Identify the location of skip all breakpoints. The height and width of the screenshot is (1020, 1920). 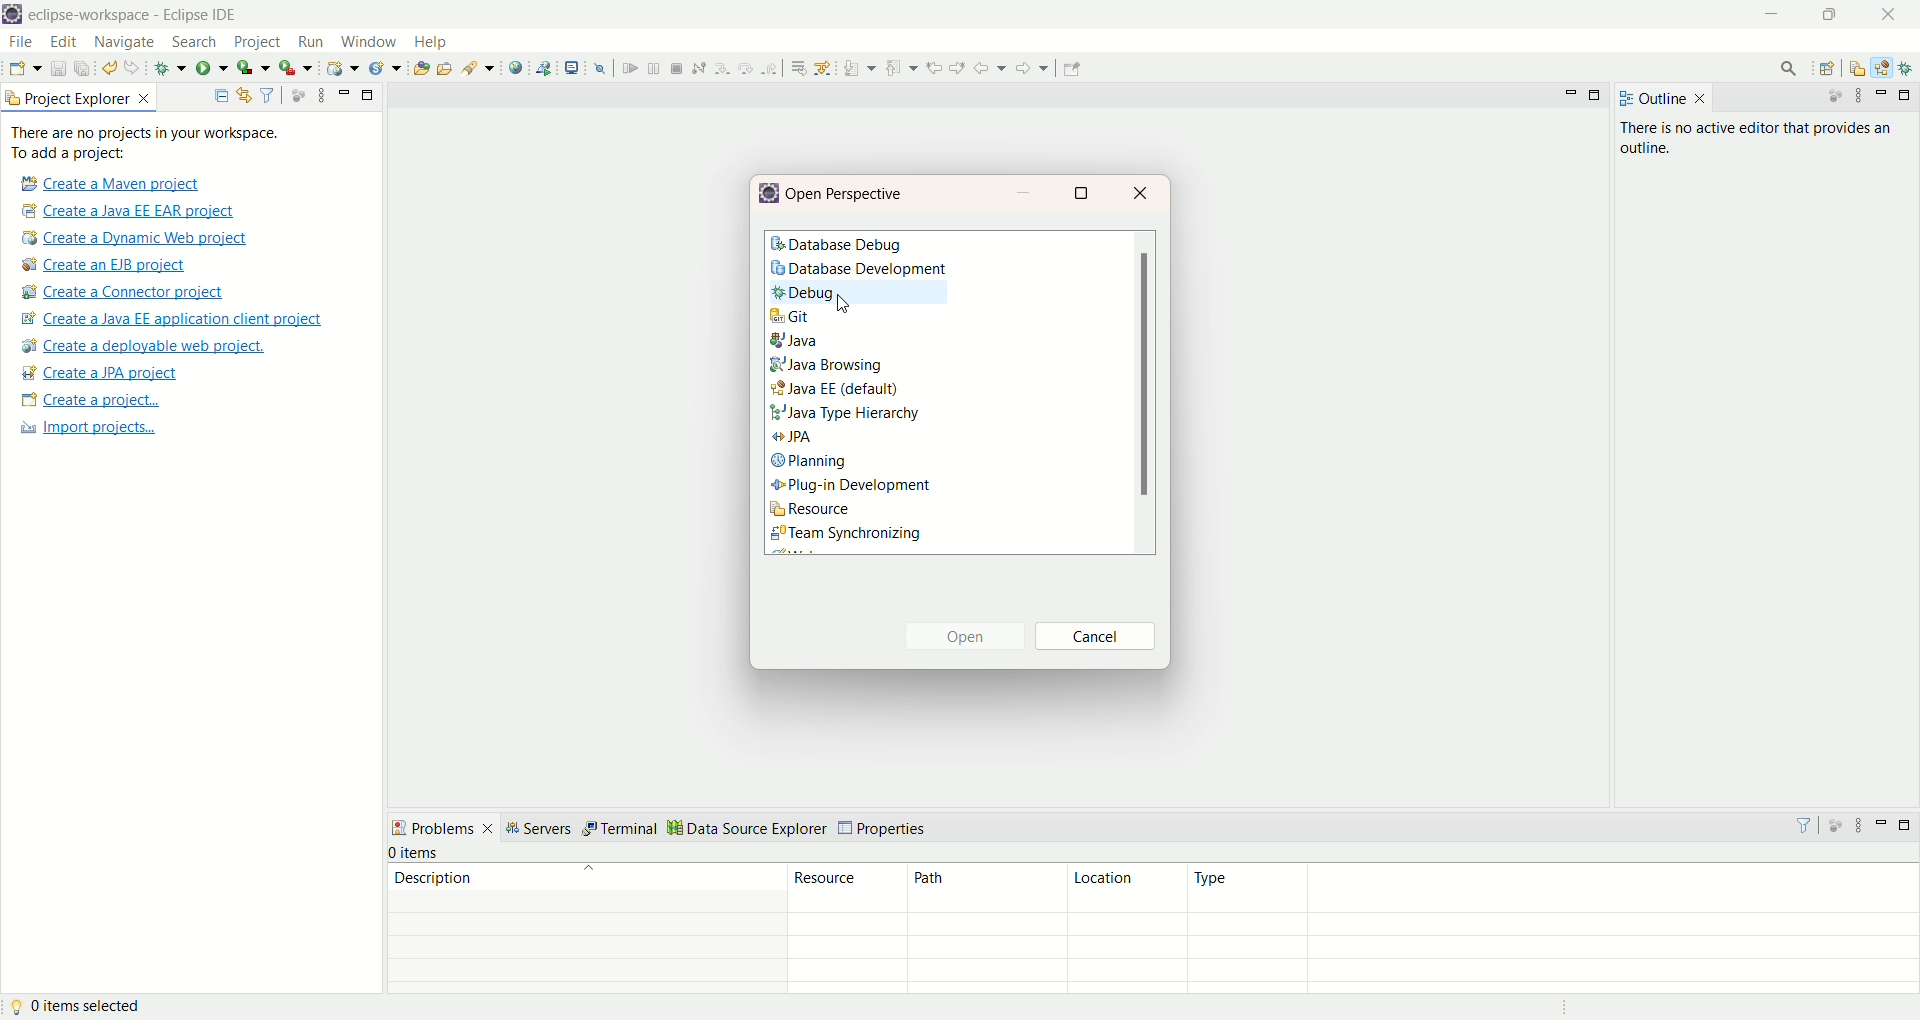
(600, 70).